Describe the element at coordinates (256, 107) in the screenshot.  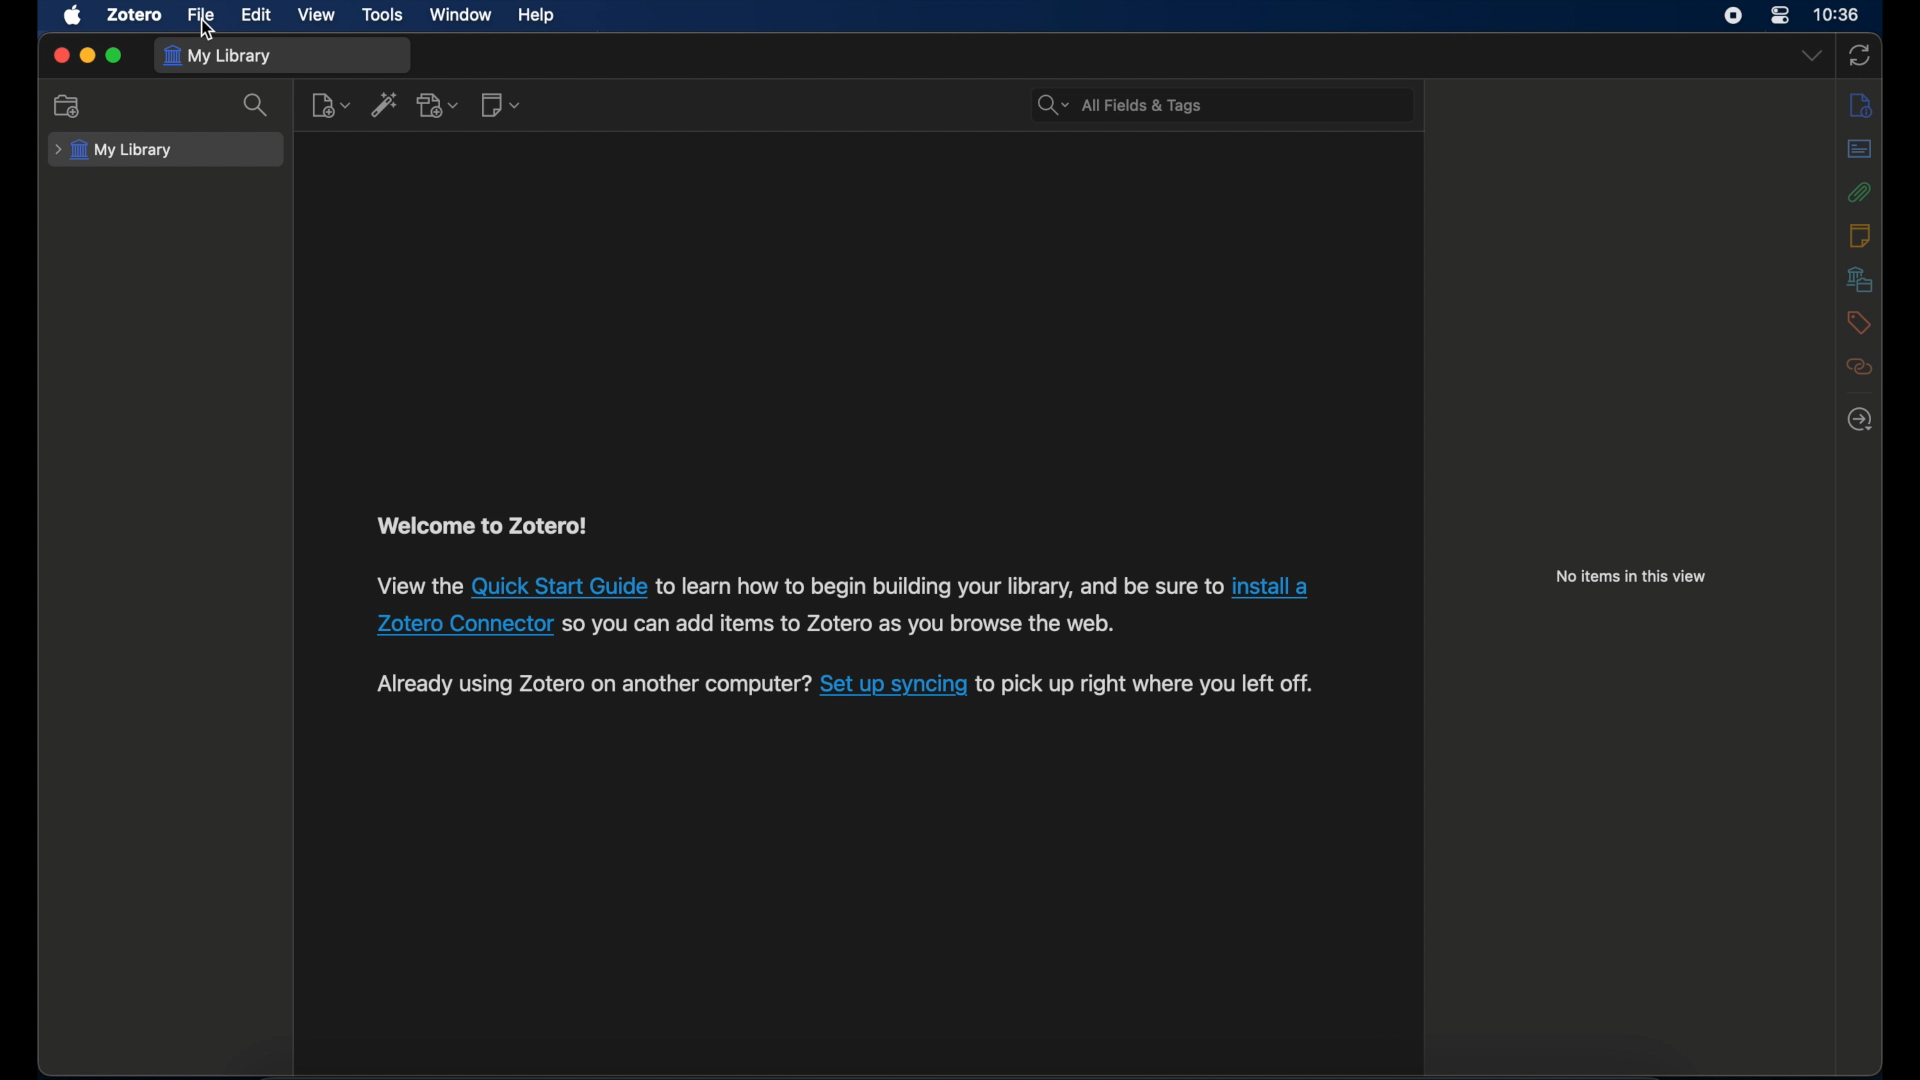
I see `search` at that location.